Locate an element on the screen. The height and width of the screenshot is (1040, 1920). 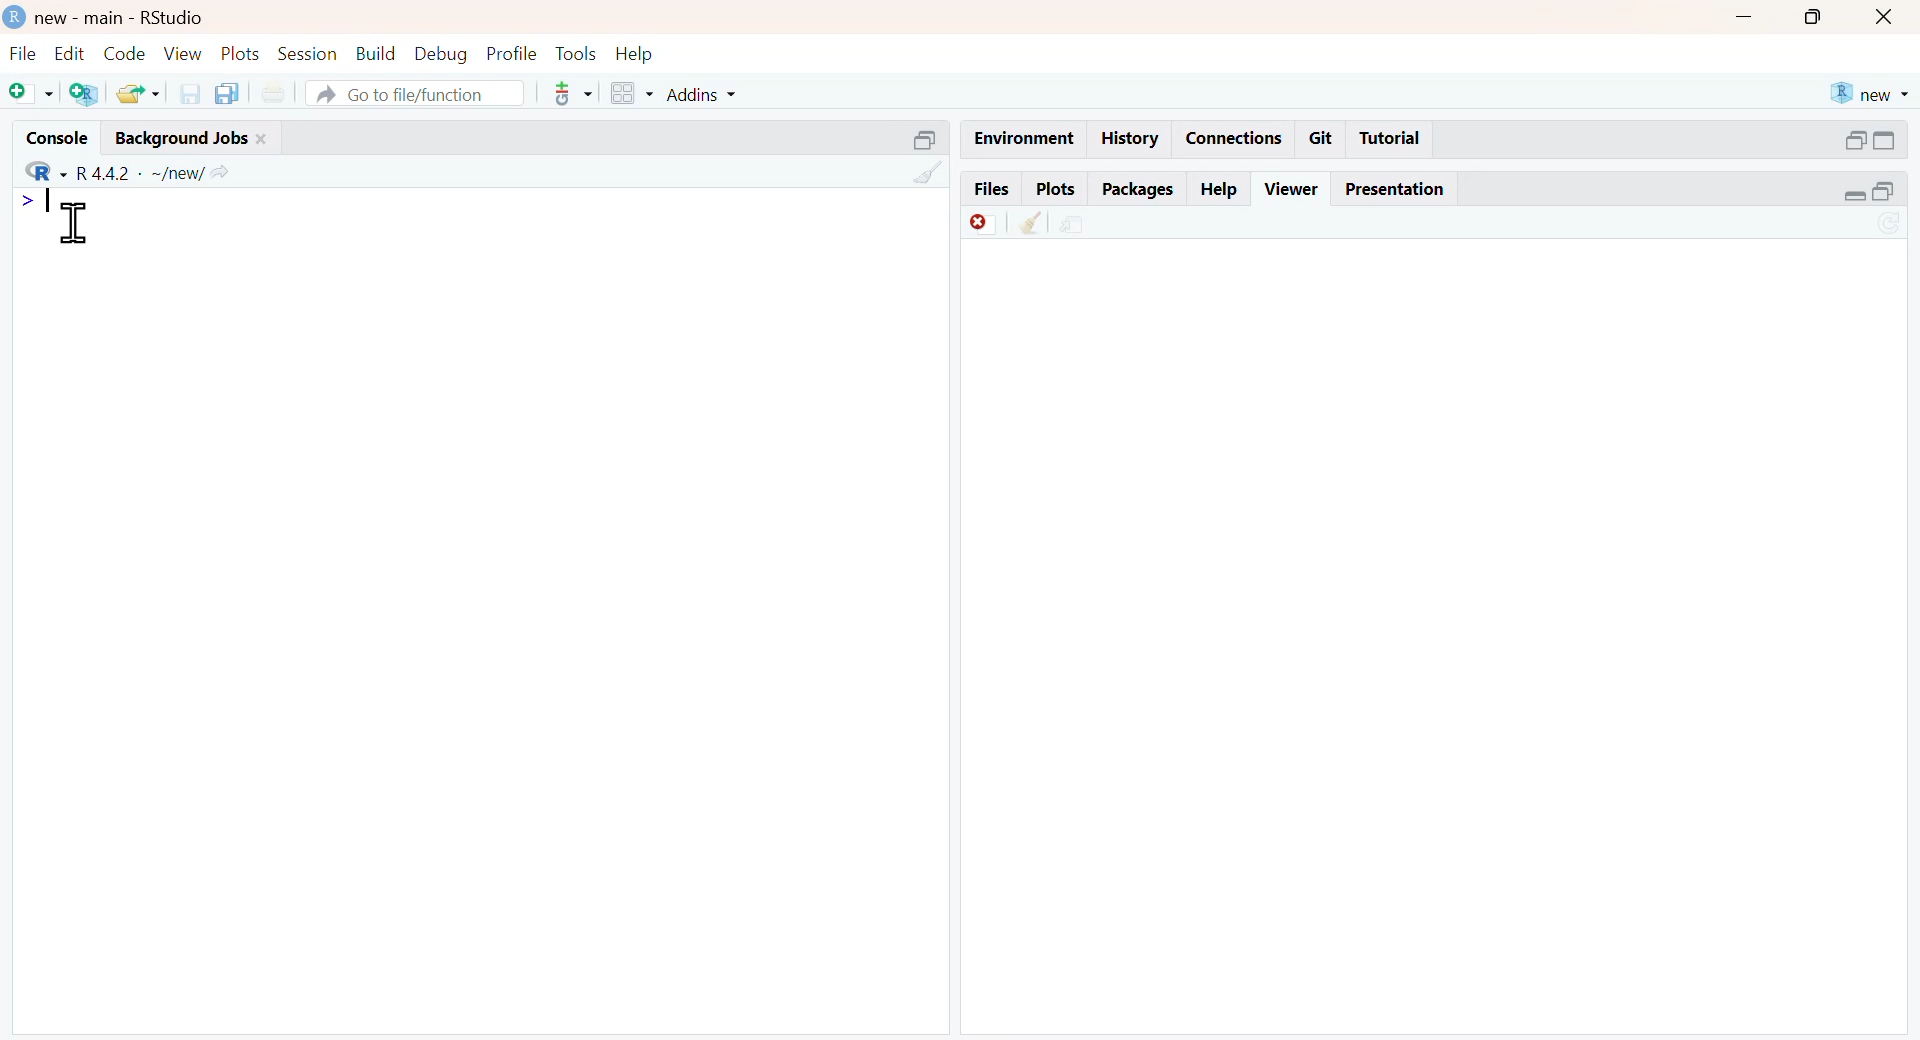
edit is located at coordinates (69, 52).